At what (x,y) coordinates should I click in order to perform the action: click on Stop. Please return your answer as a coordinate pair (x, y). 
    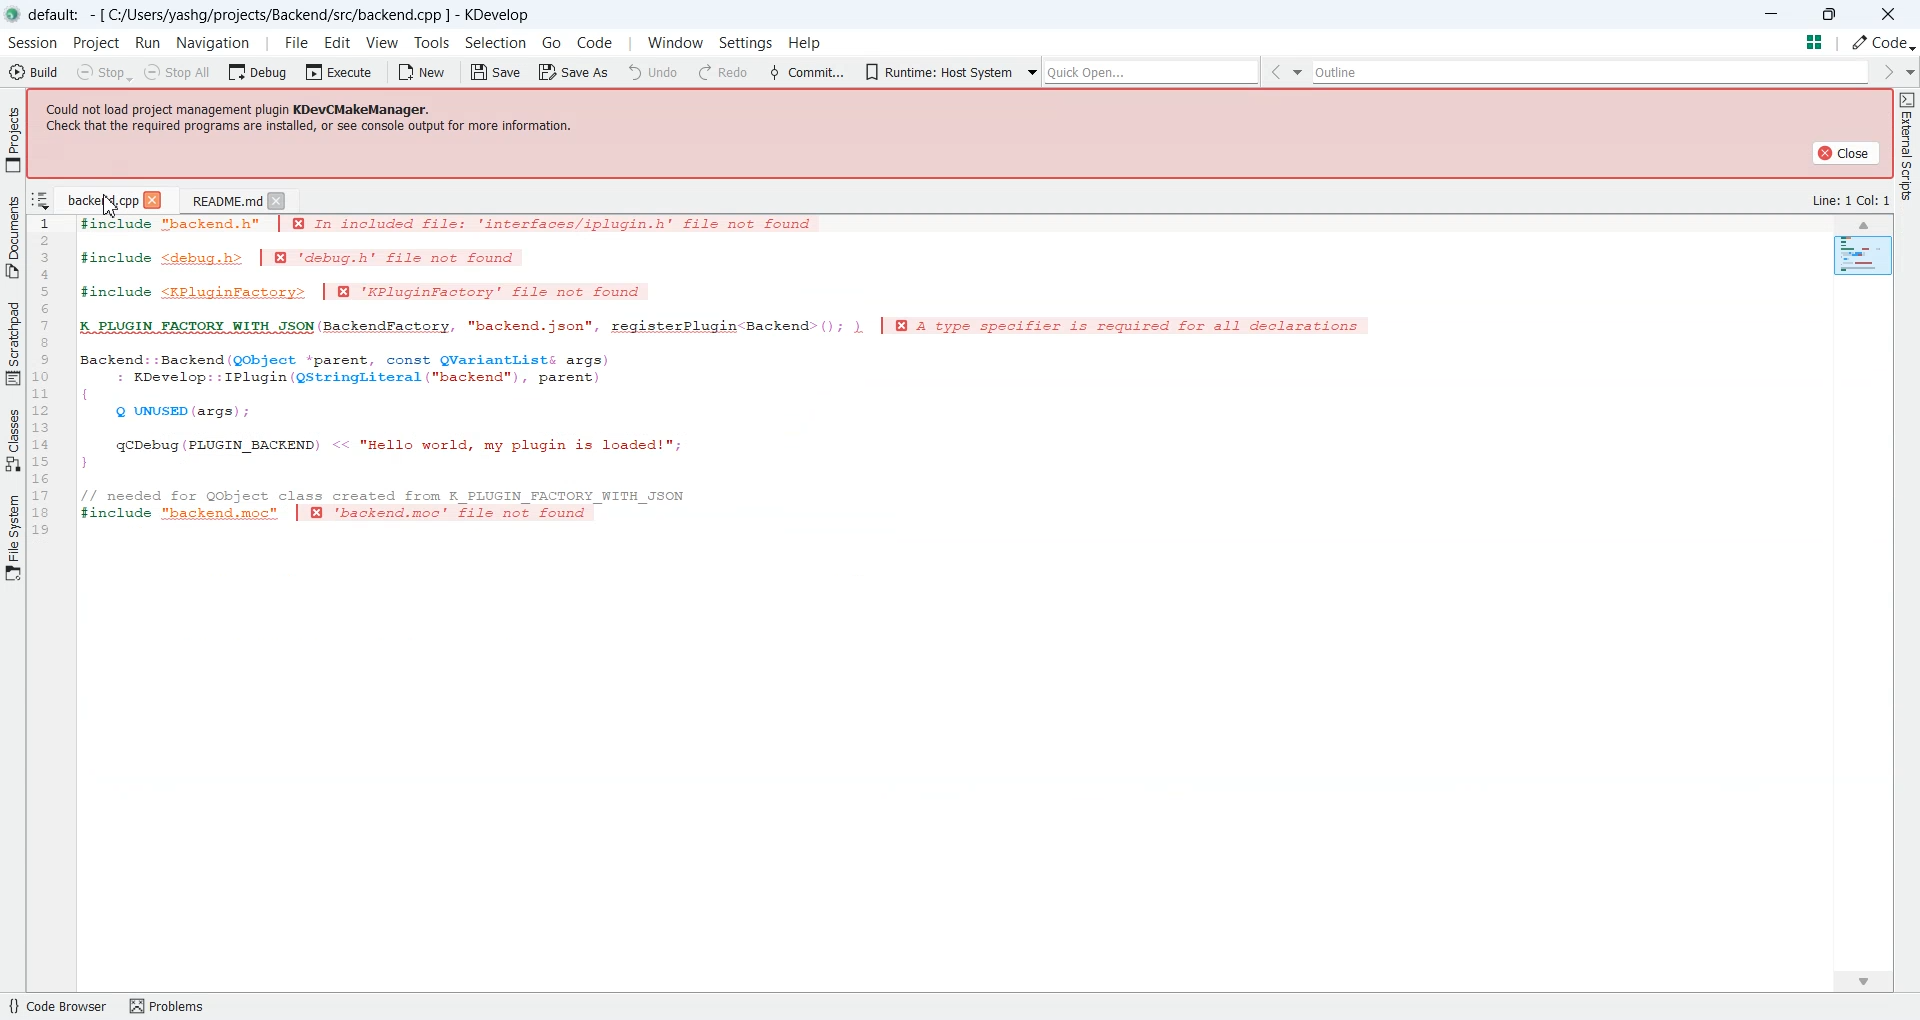
    Looking at the image, I should click on (104, 72).